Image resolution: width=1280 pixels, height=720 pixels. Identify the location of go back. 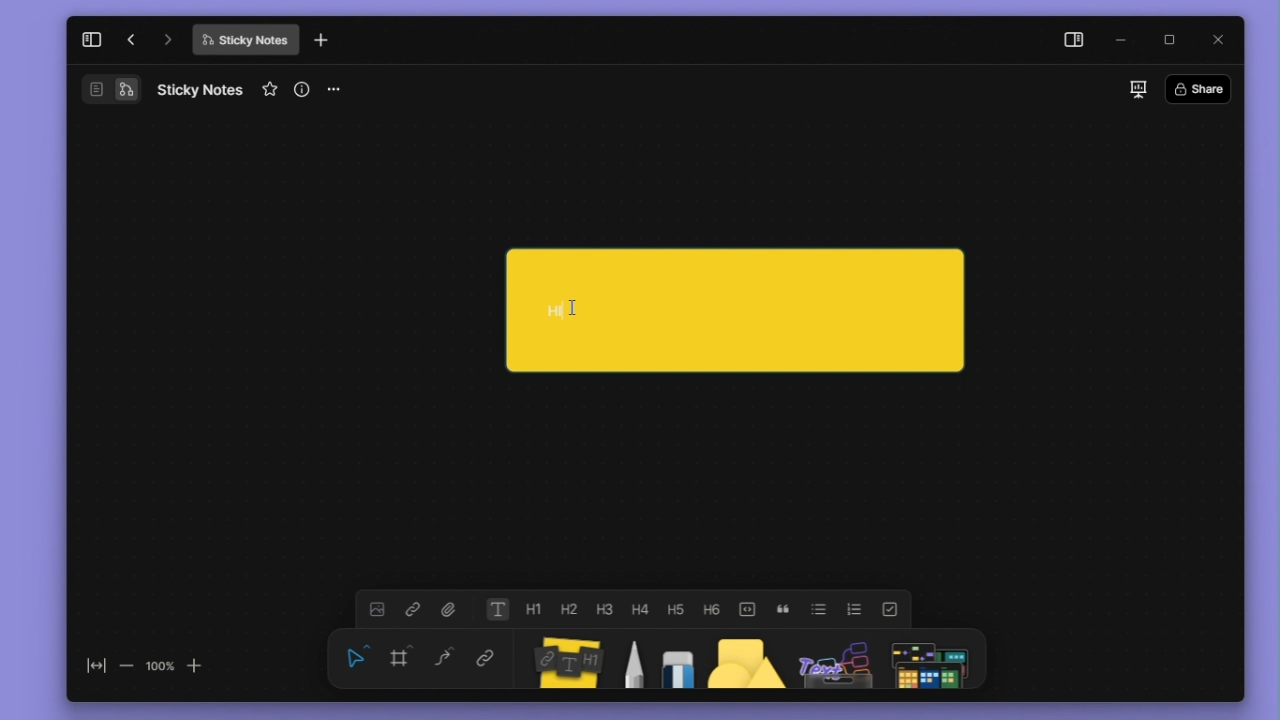
(128, 45).